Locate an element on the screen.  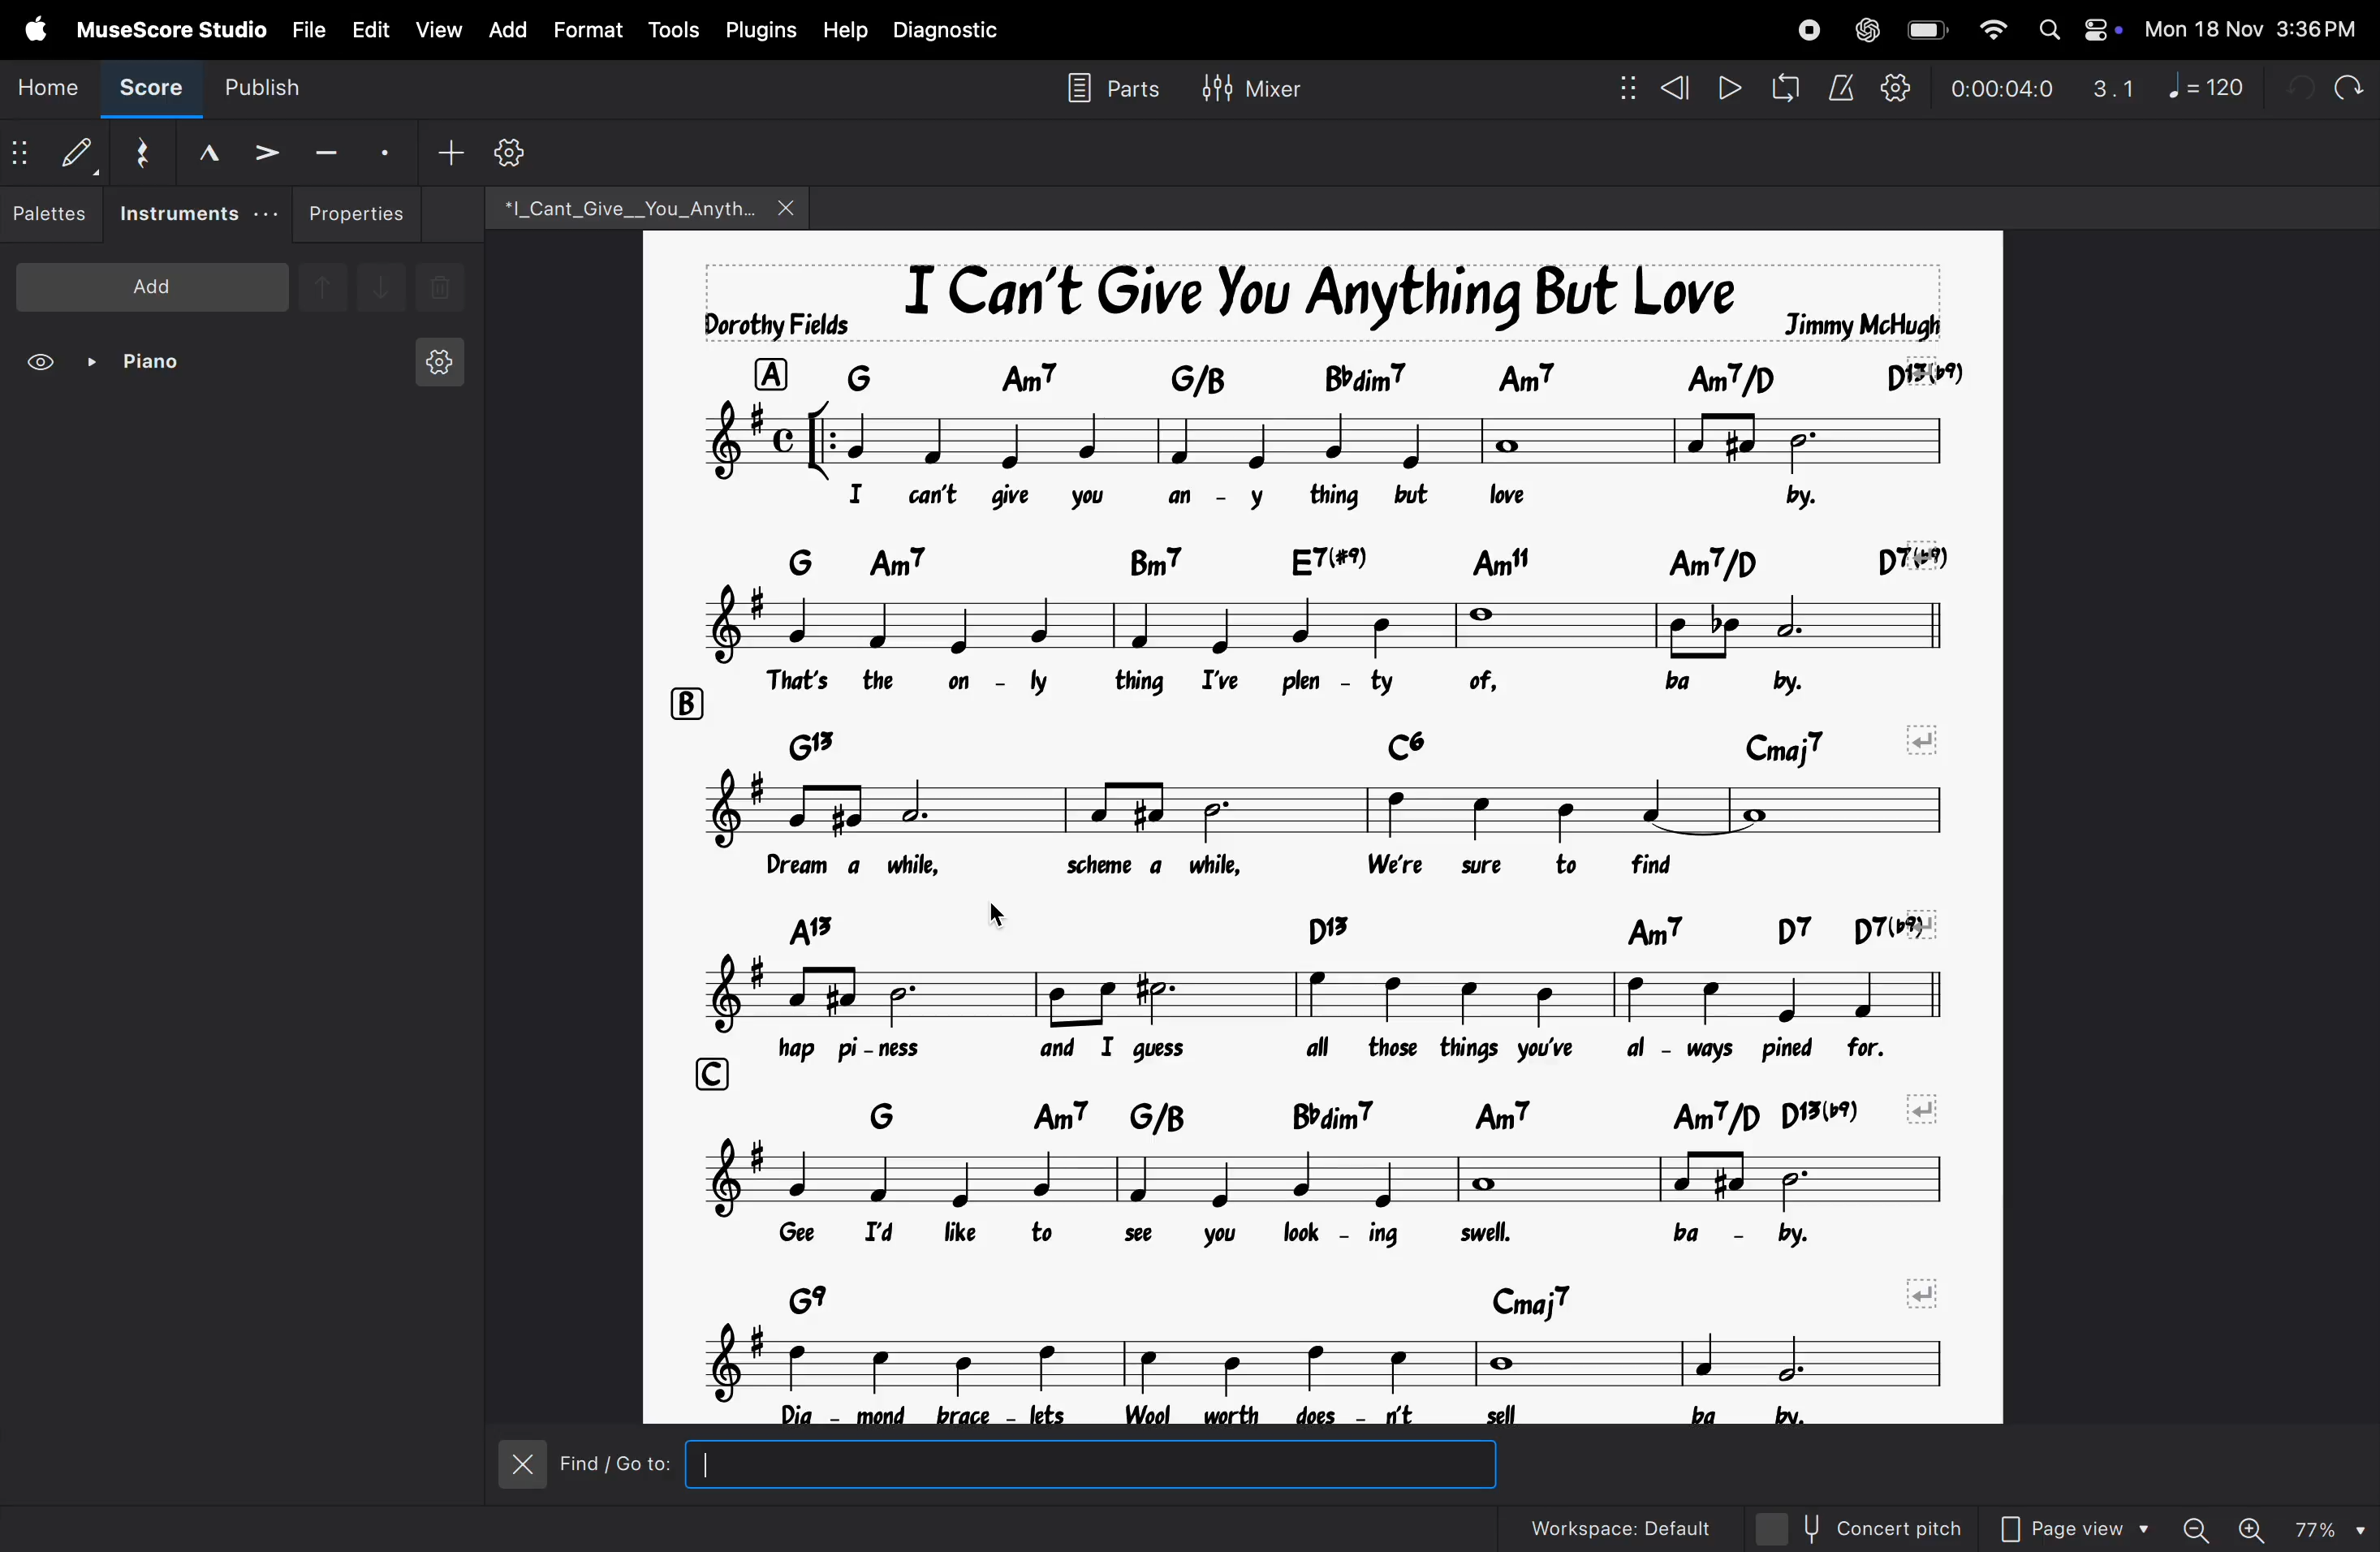
wifi is located at coordinates (1988, 31).